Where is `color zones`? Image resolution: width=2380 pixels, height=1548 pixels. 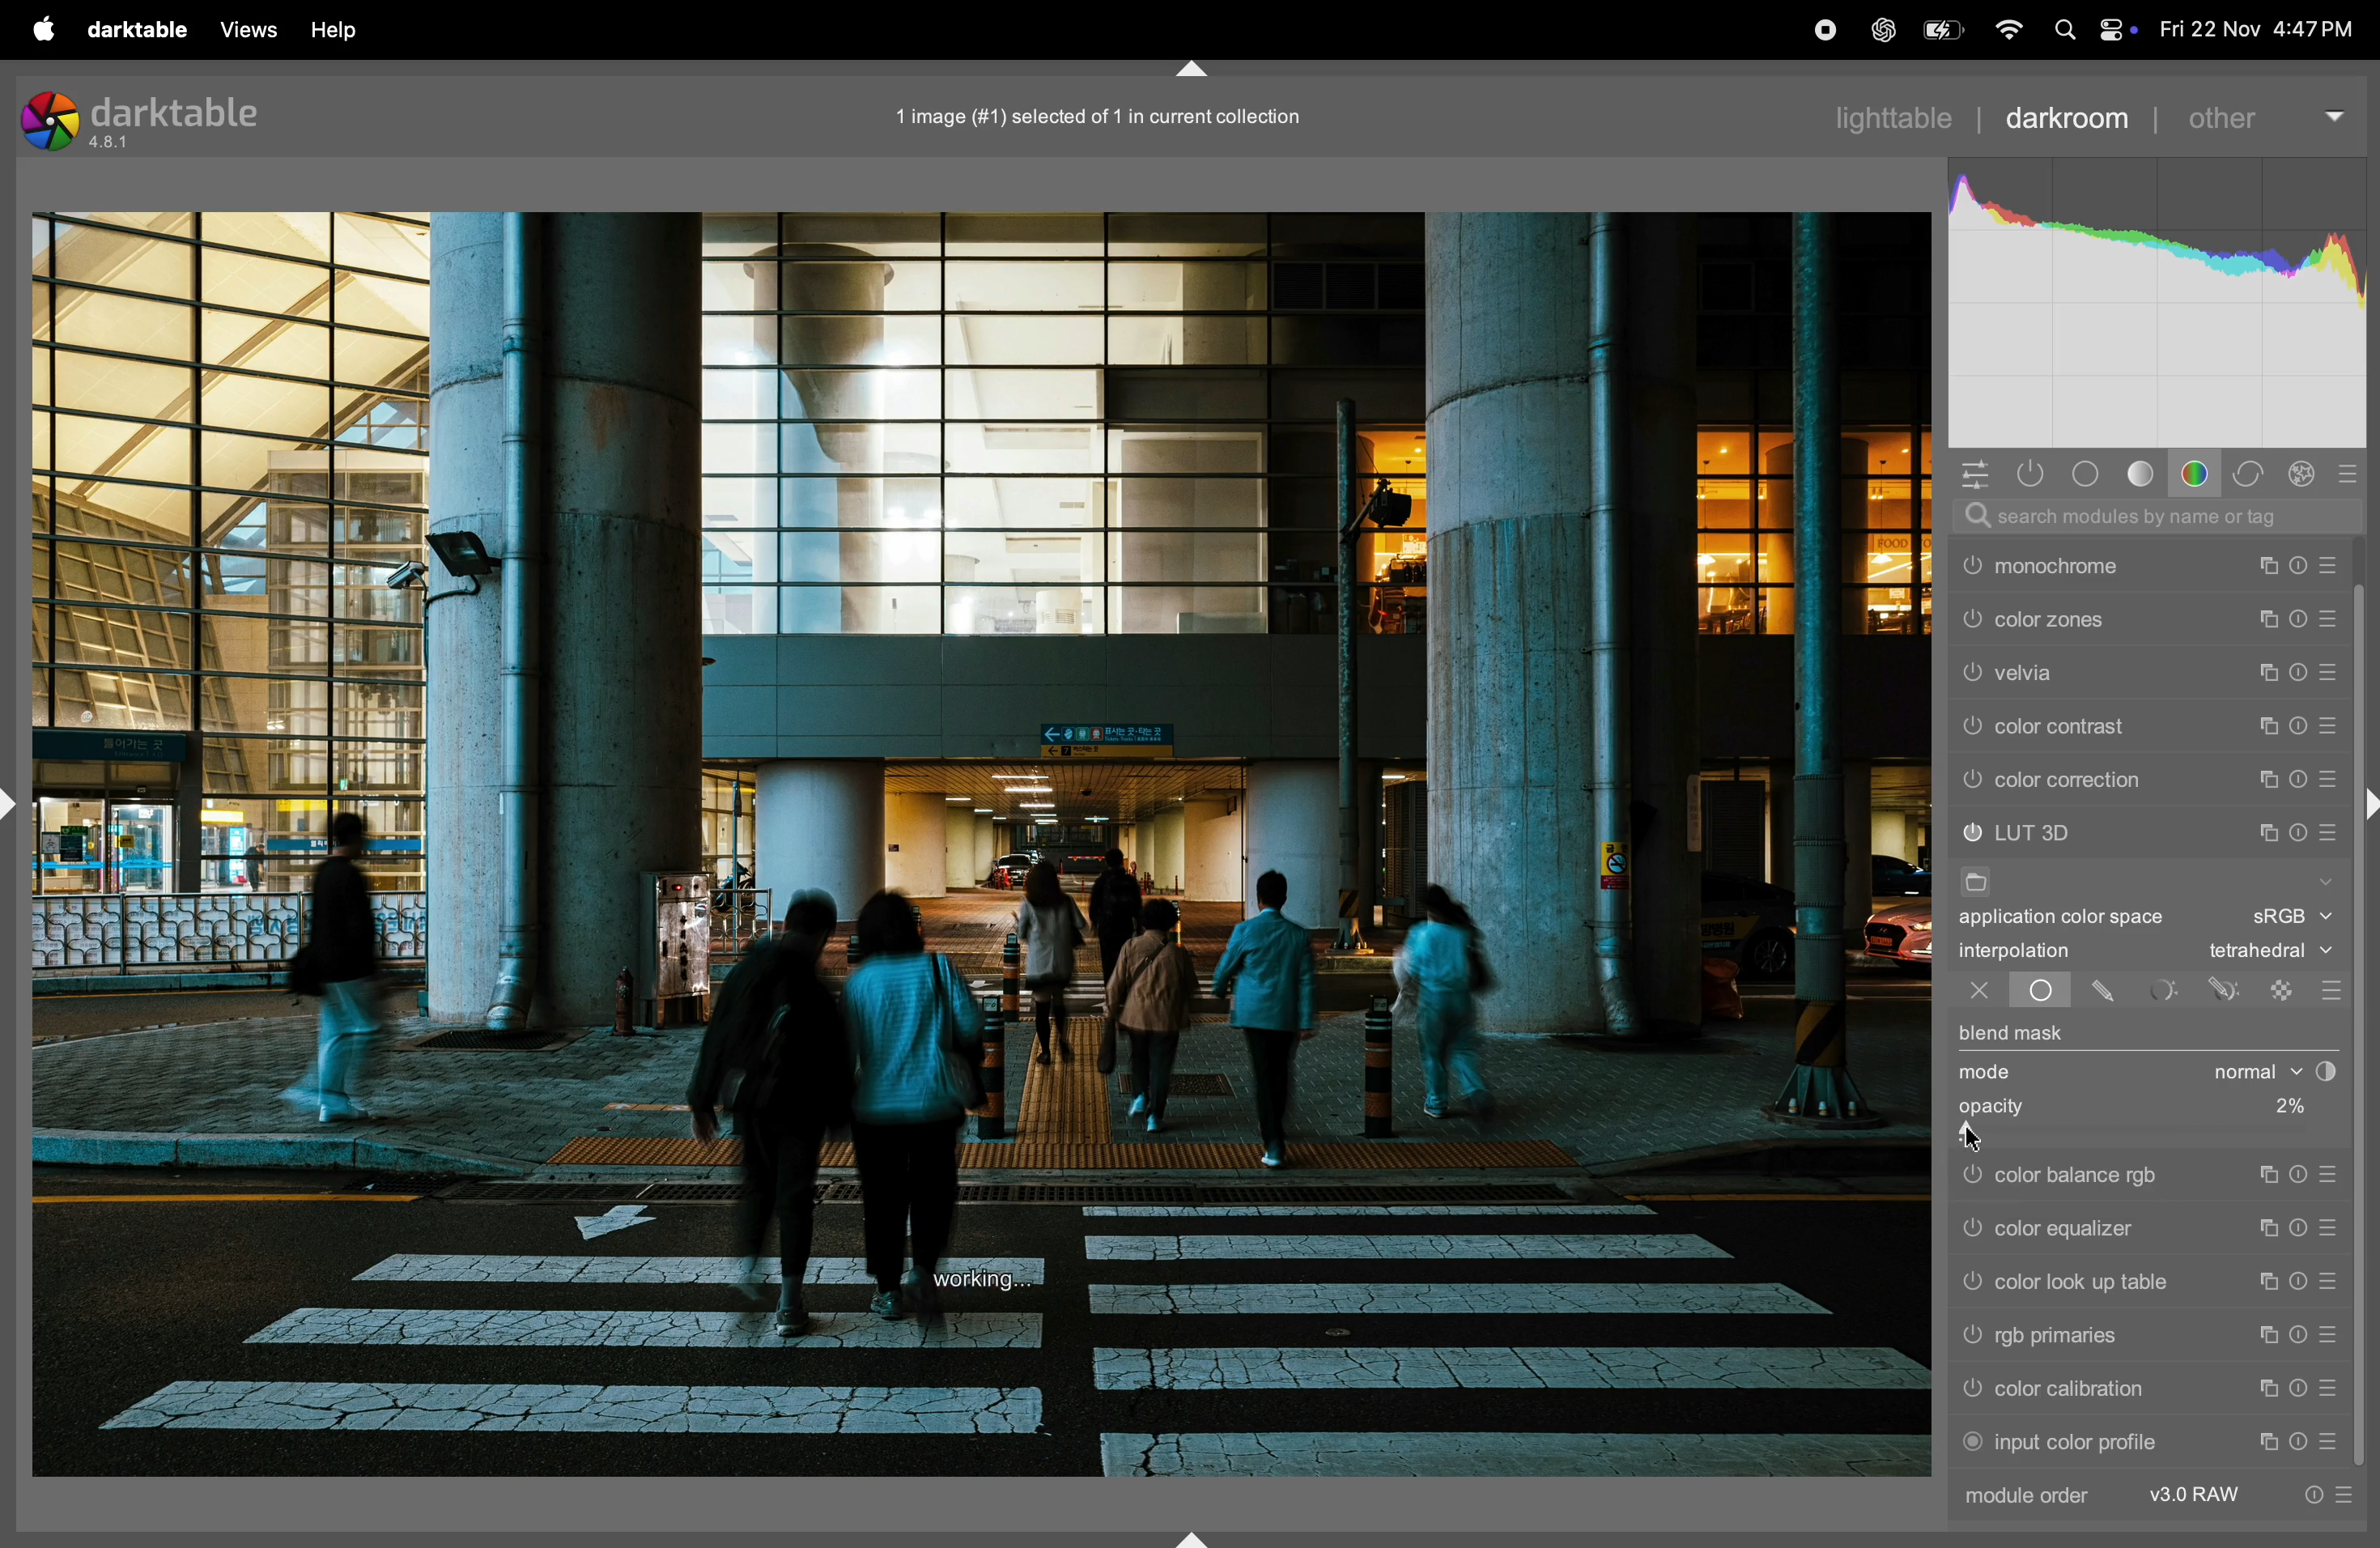 color zones is located at coordinates (2119, 670).